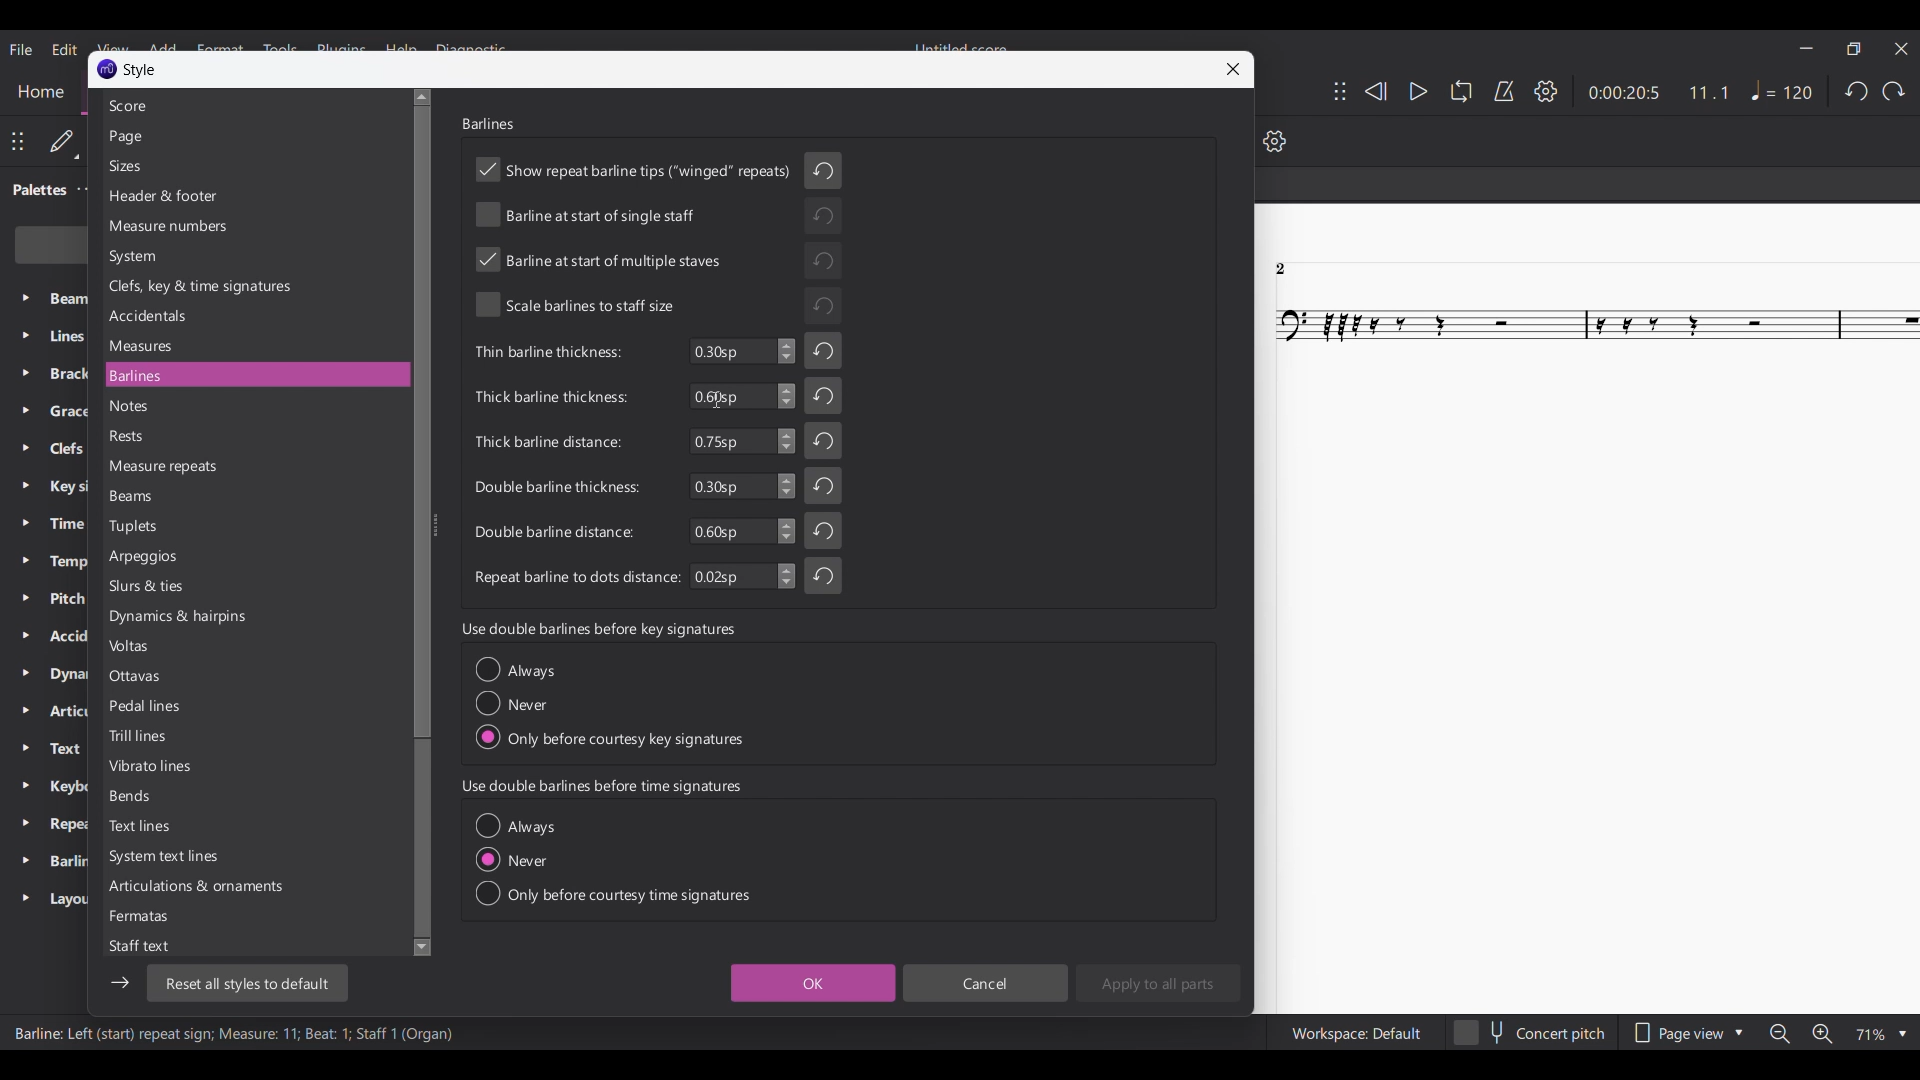 This screenshot has height=1080, width=1920. What do you see at coordinates (1688, 1034) in the screenshot?
I see `Page view options` at bounding box center [1688, 1034].